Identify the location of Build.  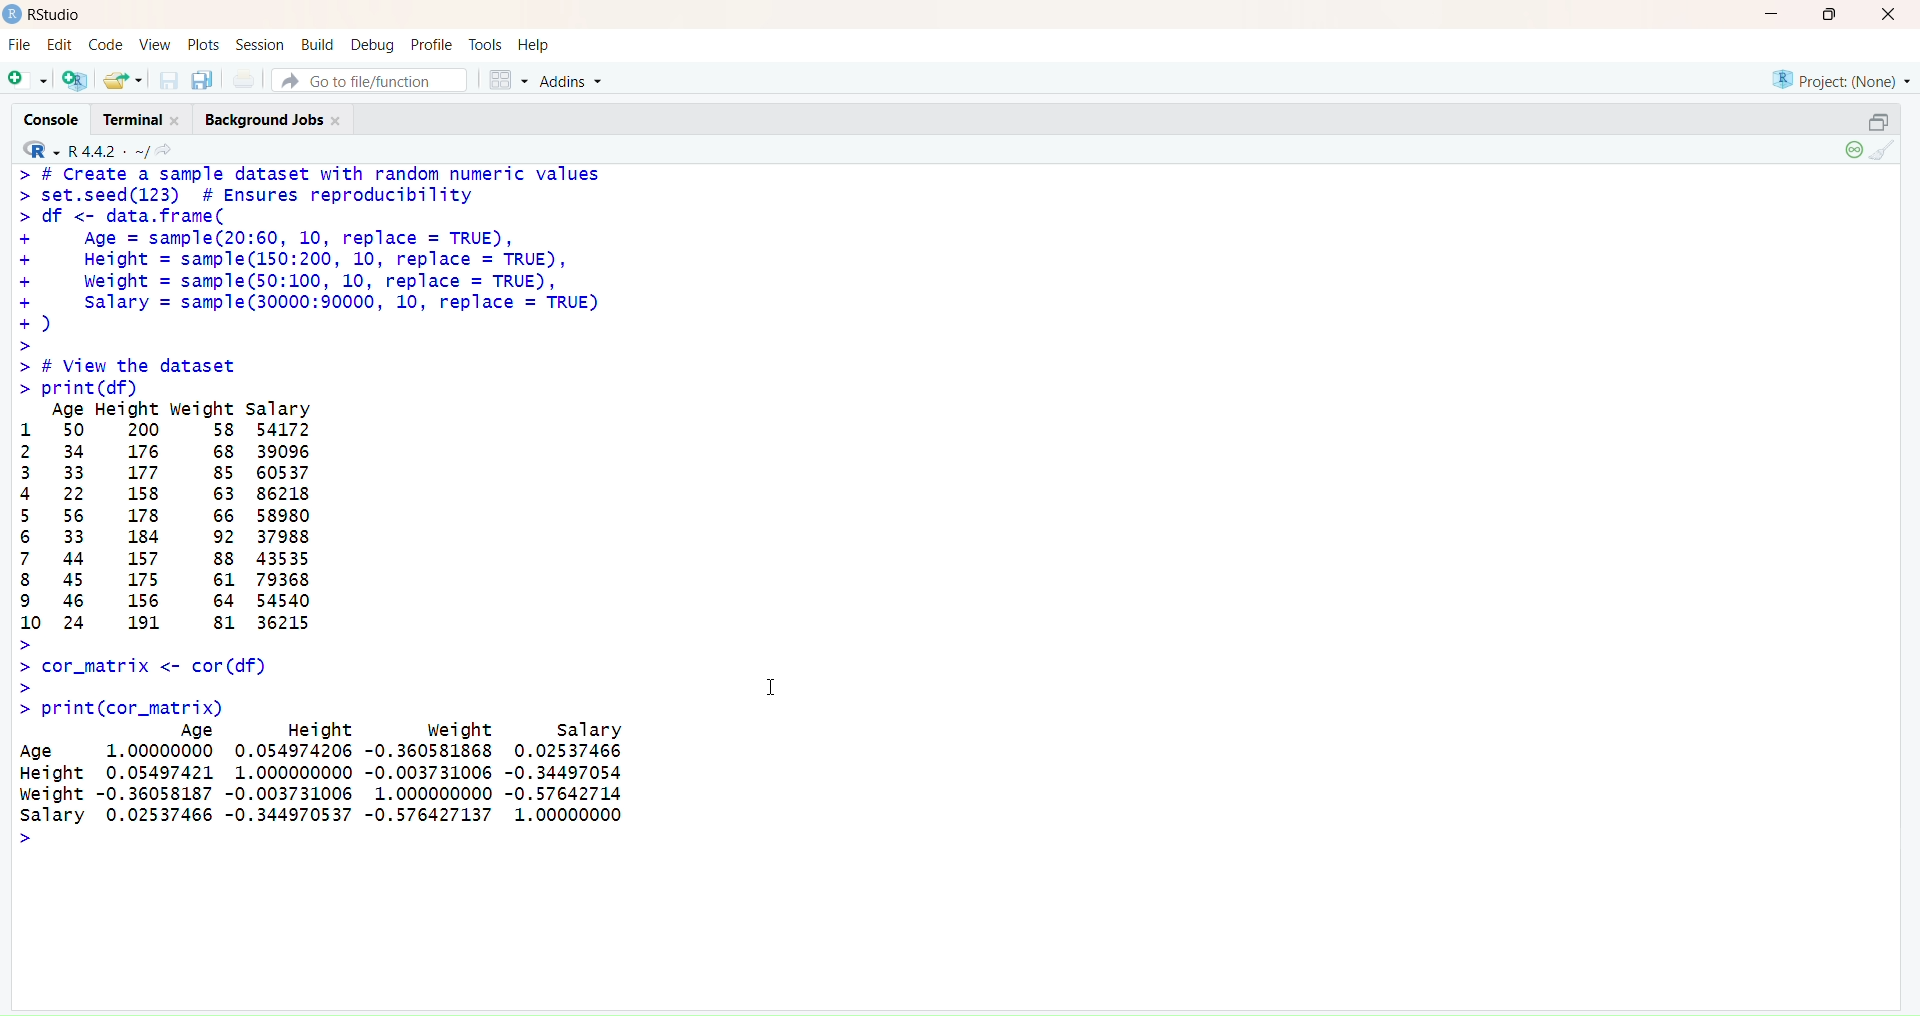
(318, 43).